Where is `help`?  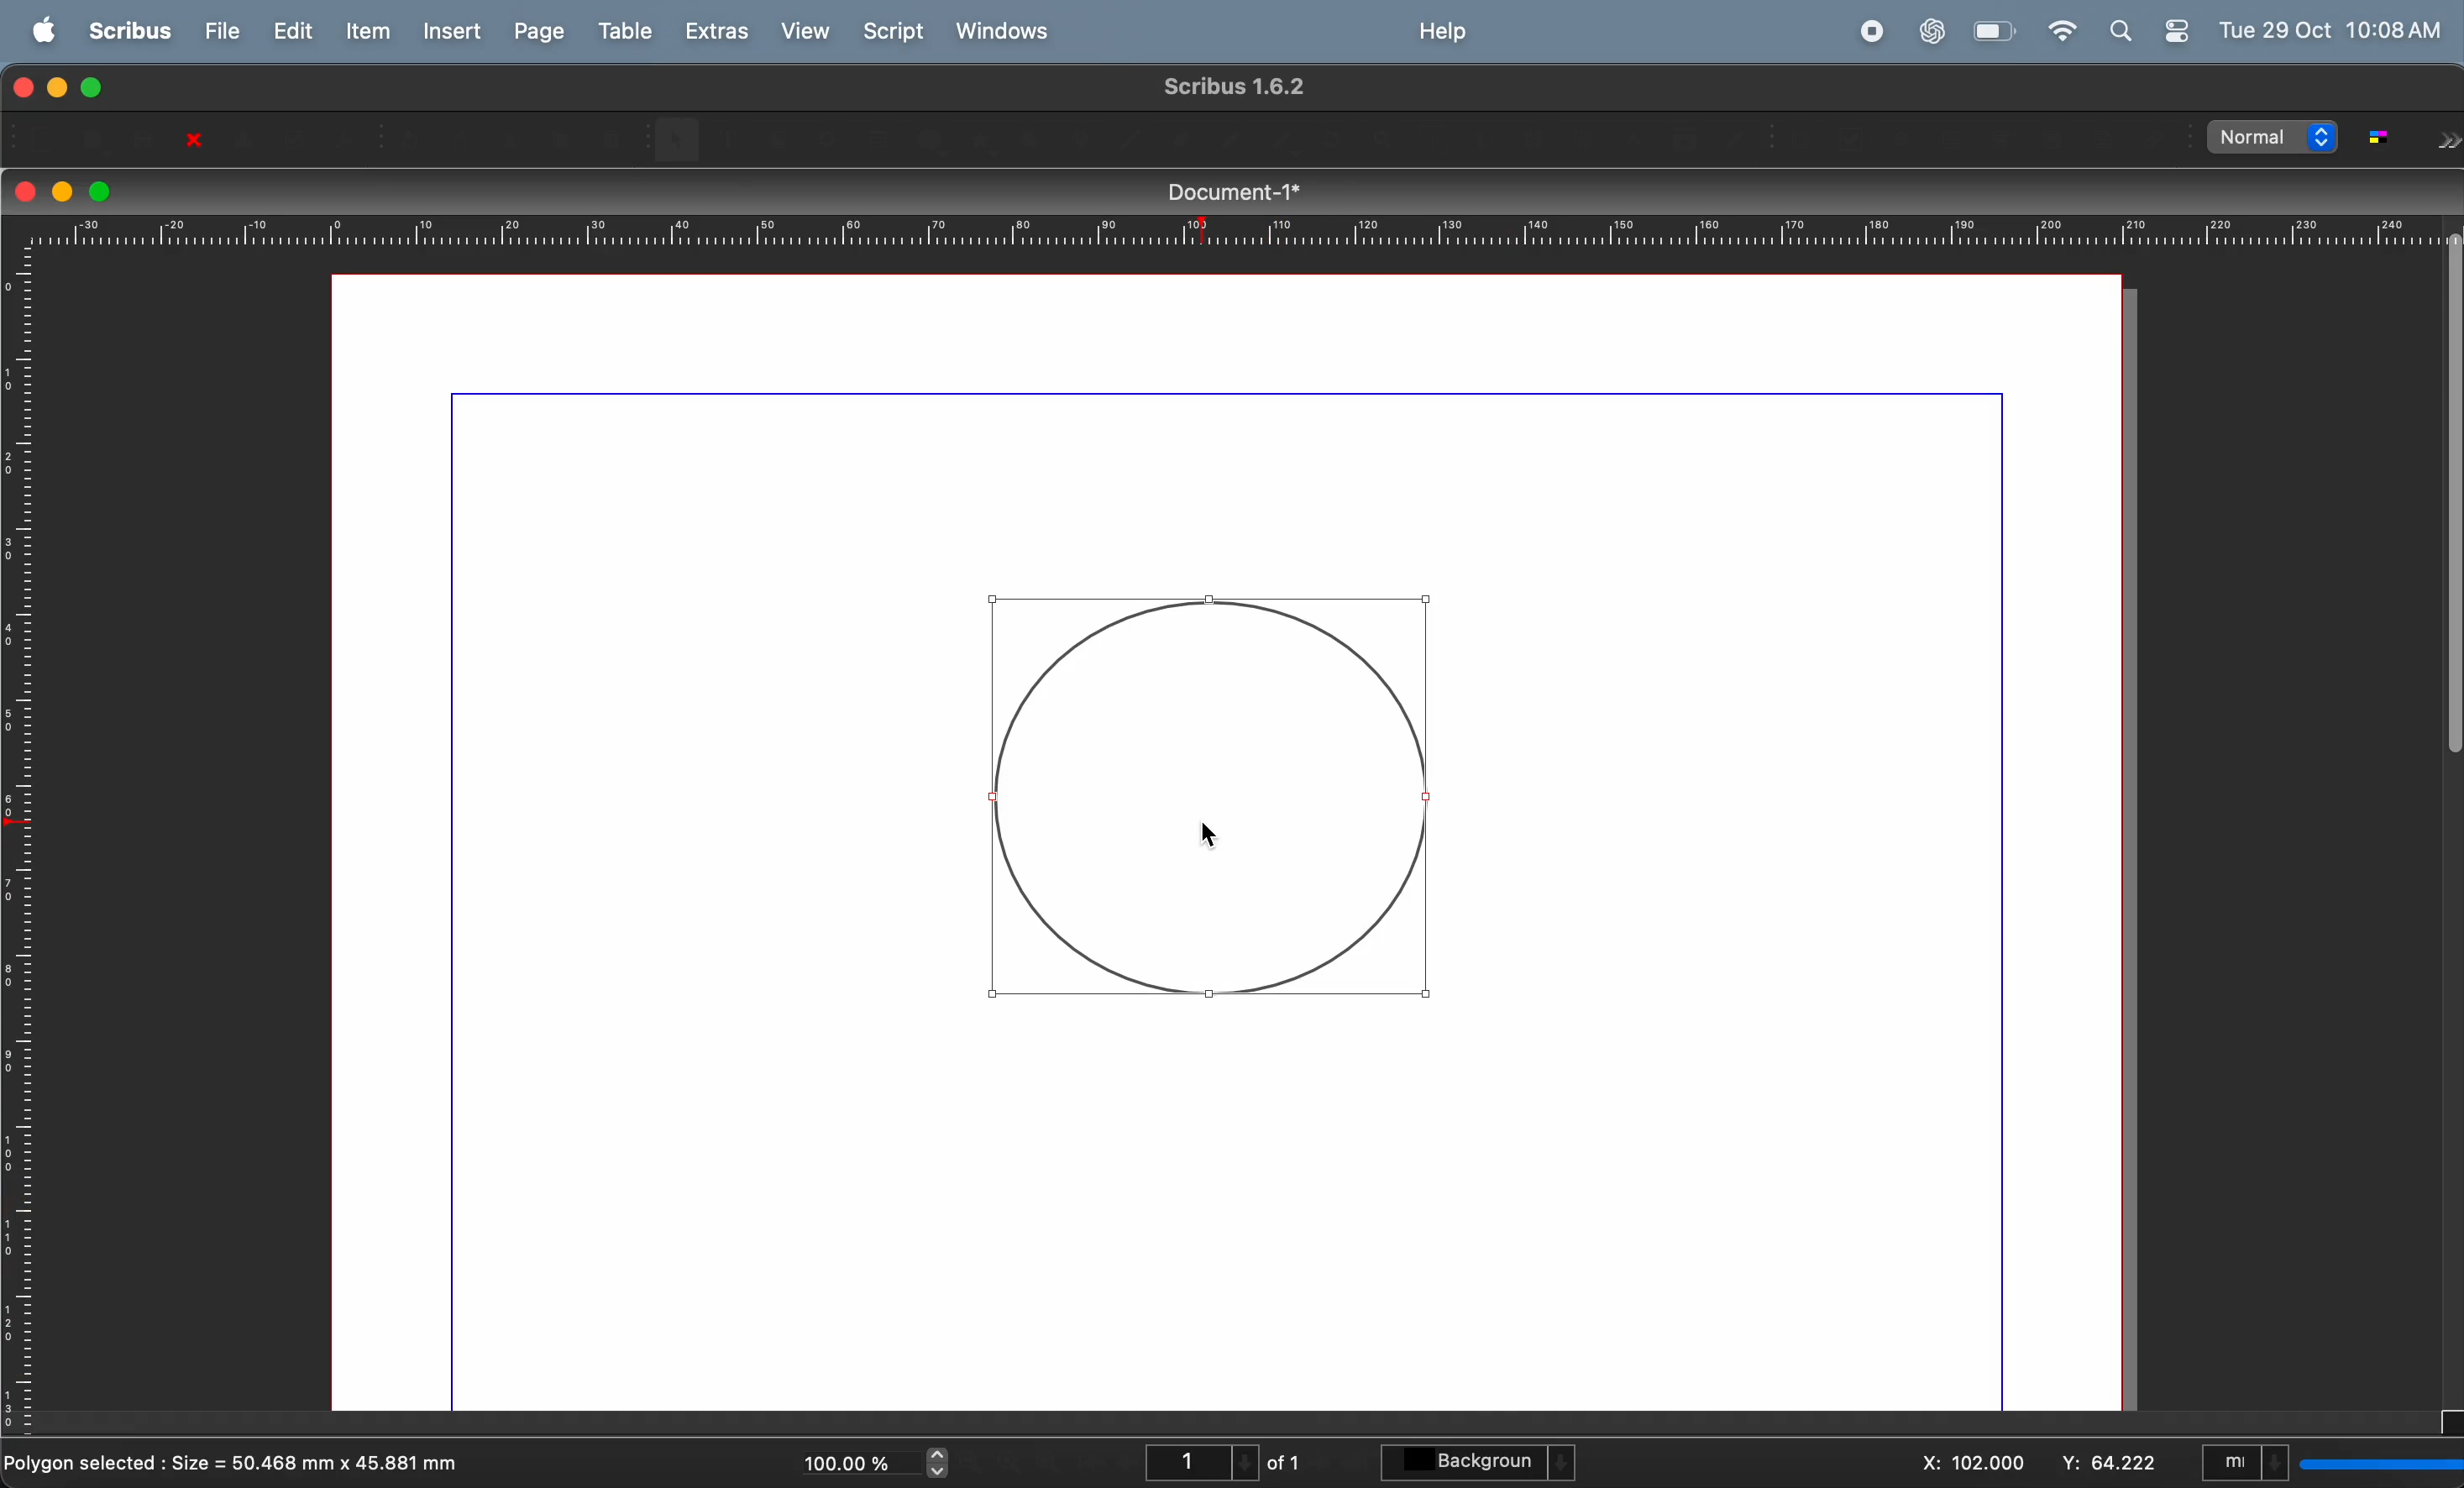 help is located at coordinates (1445, 33).